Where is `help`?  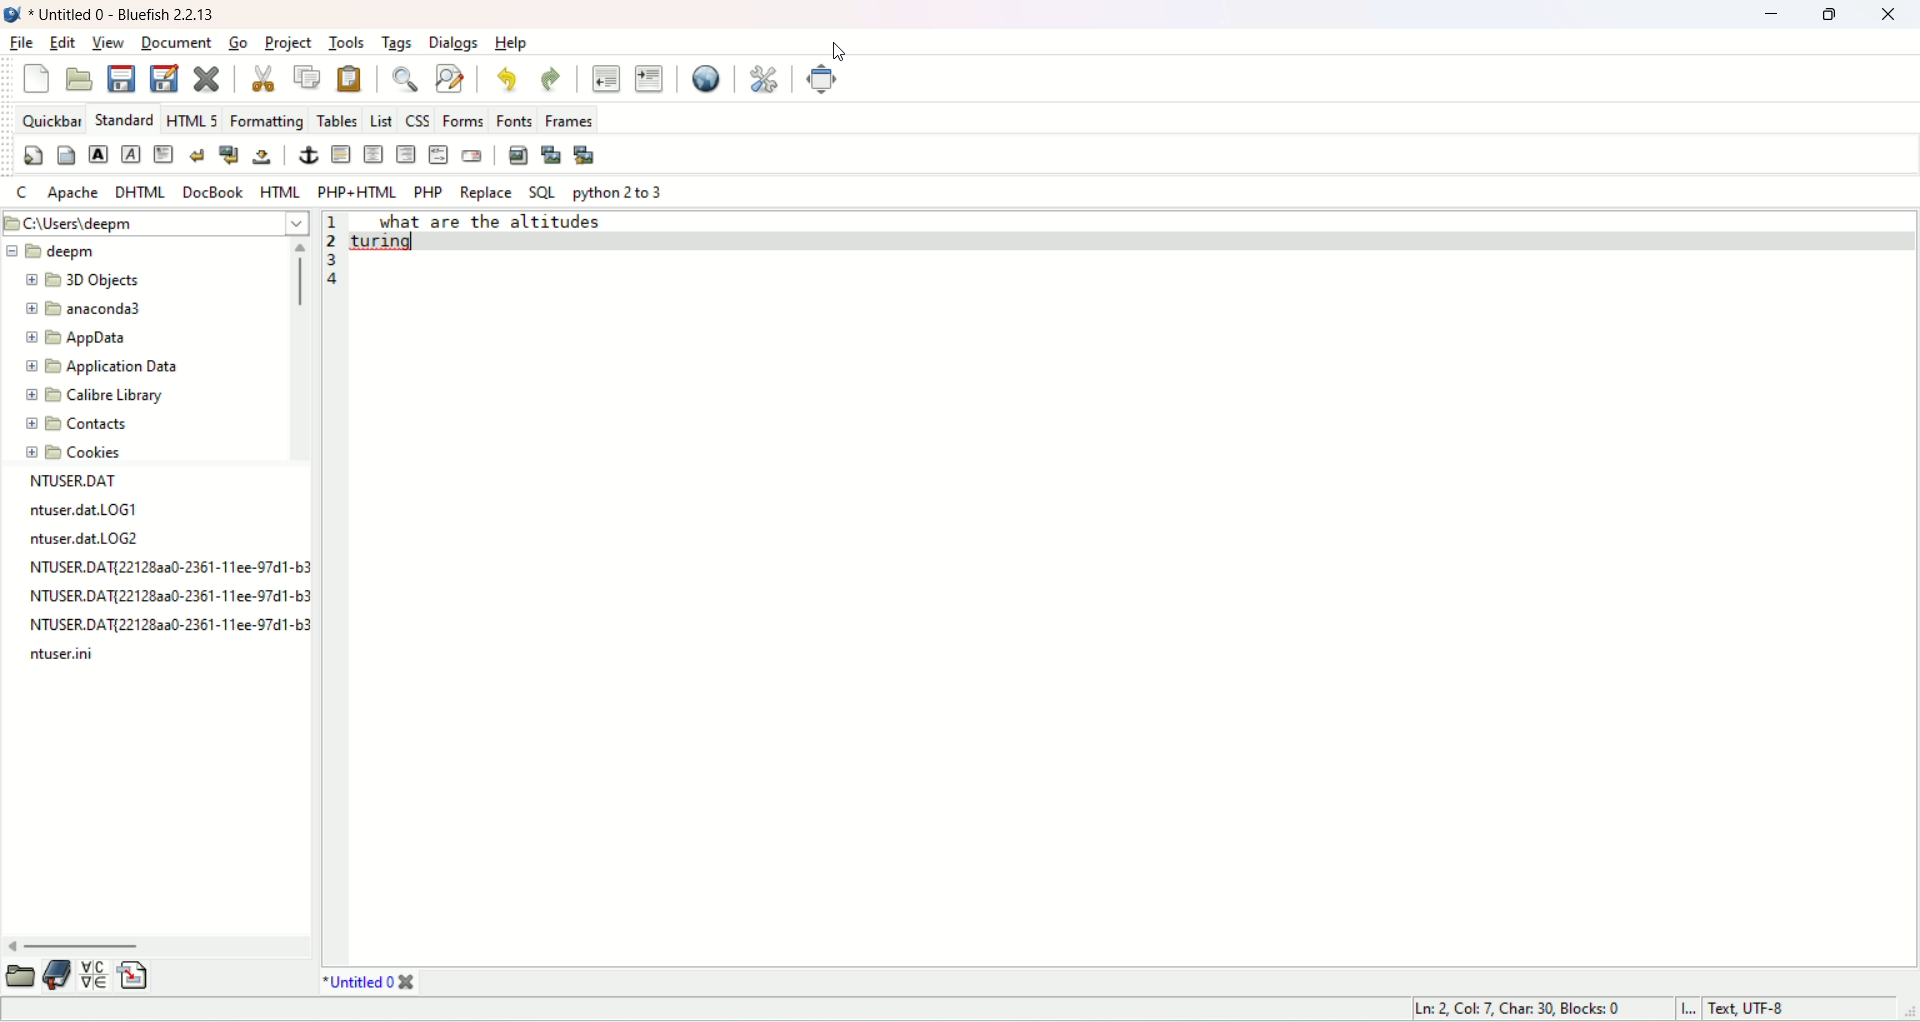 help is located at coordinates (512, 43).